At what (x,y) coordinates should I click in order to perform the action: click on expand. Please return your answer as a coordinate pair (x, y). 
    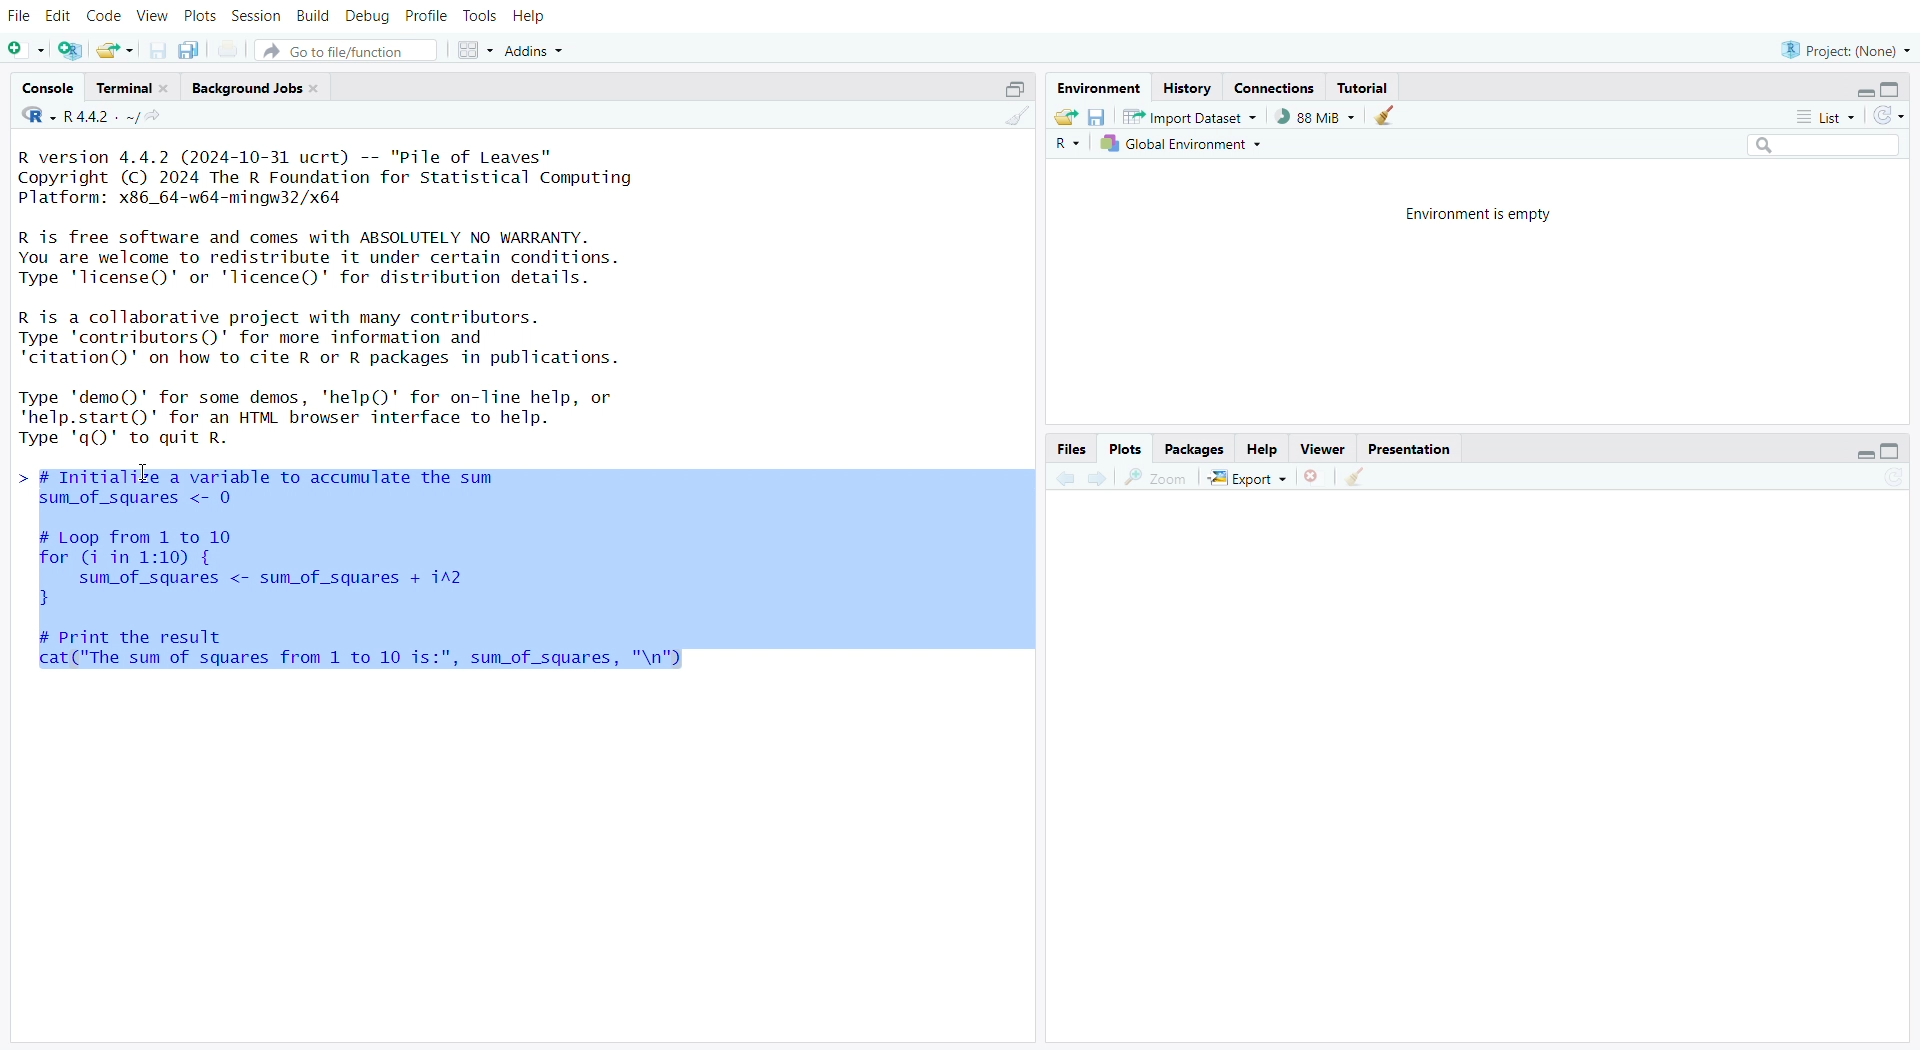
    Looking at the image, I should click on (1861, 91).